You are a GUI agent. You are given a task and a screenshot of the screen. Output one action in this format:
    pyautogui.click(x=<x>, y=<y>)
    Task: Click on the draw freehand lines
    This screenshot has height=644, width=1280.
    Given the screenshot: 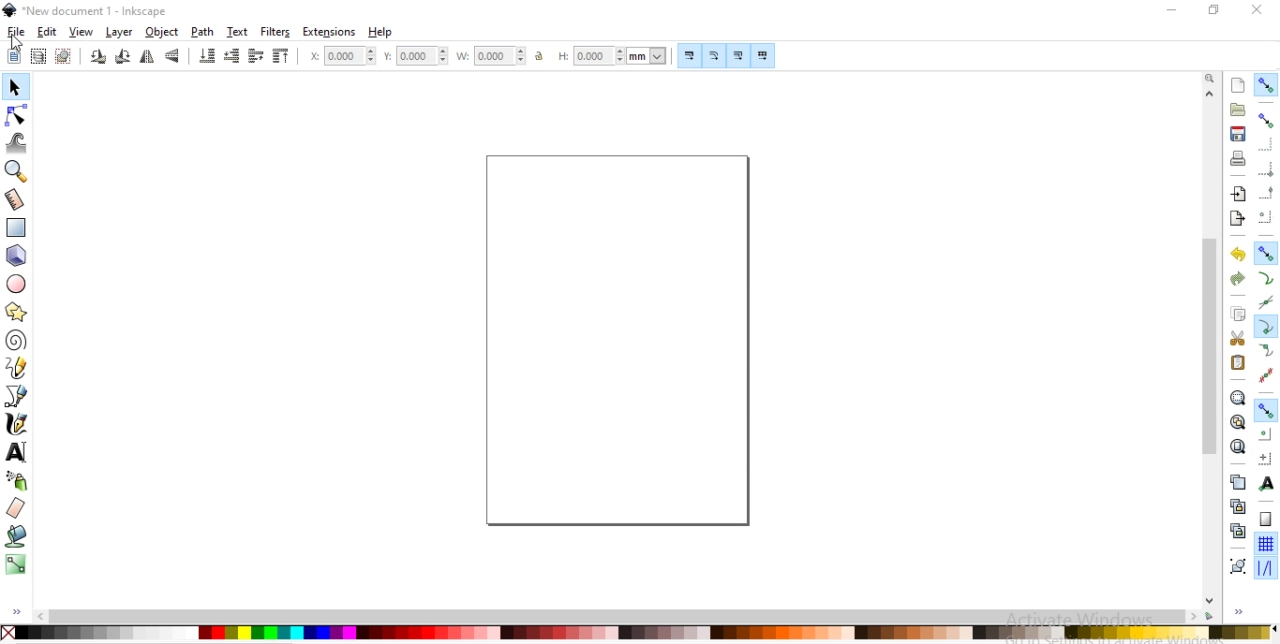 What is the action you would take?
    pyautogui.click(x=16, y=368)
    